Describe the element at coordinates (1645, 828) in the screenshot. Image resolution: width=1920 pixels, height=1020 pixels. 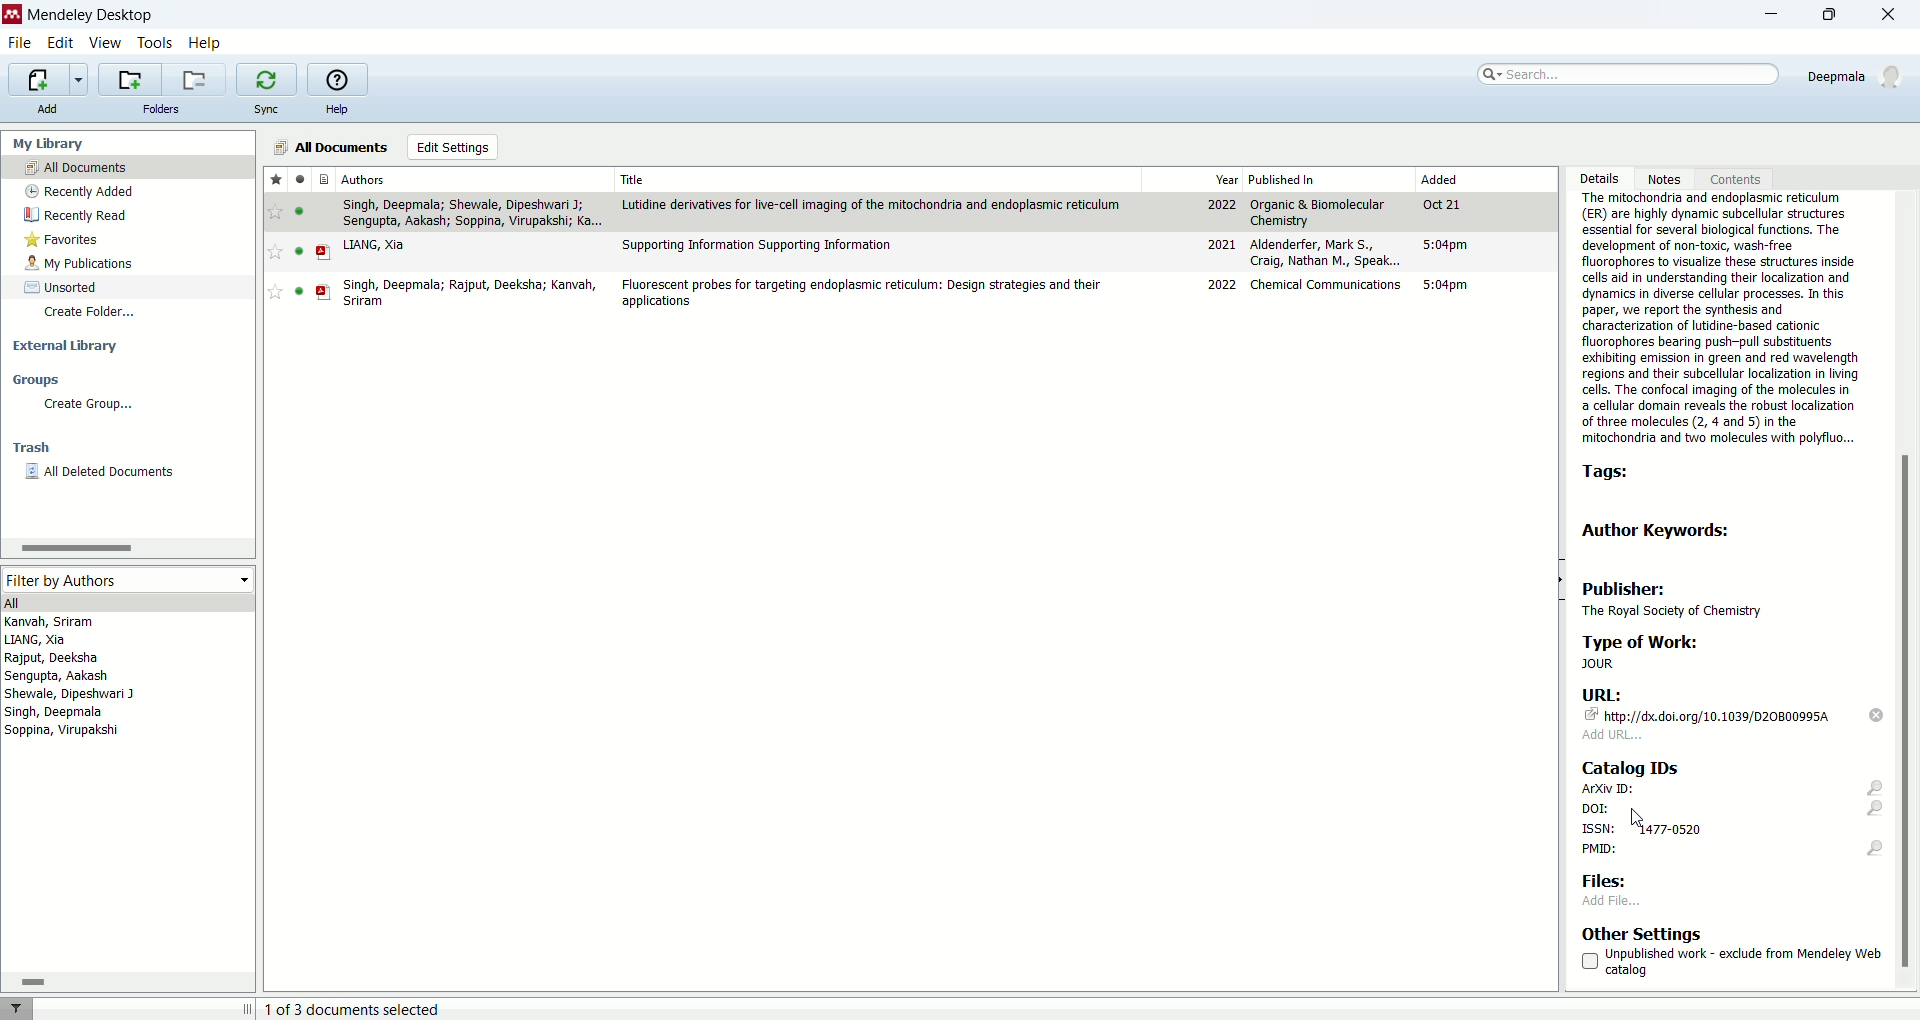
I see `ISSN: 1477-0520` at that location.